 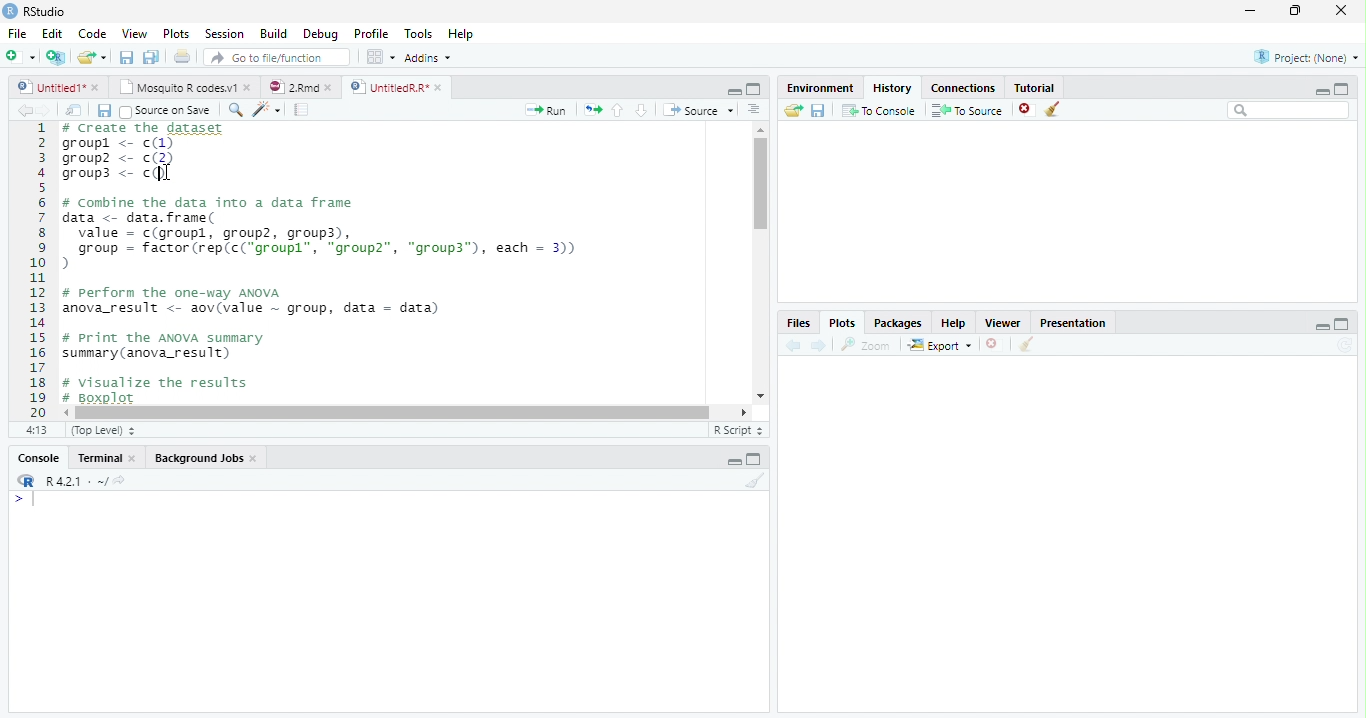 I want to click on geom boxplot() + Tabs(title = “soxplot of values by Group”, x = “Group”, y = “"value") +theme_minimal ()# mean plot with ggplot2group_means <- aggregate(value ~ group, data = data, mean)ggplot(group_means, aes(x = group, y = value, group = 1)) + #group=1 needed for line pgeon_line() +geon_point() +Tabs(title = “Mean Plot of values by Group”, x = “Group”, y = “Mean value") +theme_minimal ()# Tukey's Hsp for pairwise comparisons (post-hoc test)tukey_result <- TukeyHsD(anova_result)print (tukey_result)#visualize Tukey's HSD results, so click(x=400, y=264).